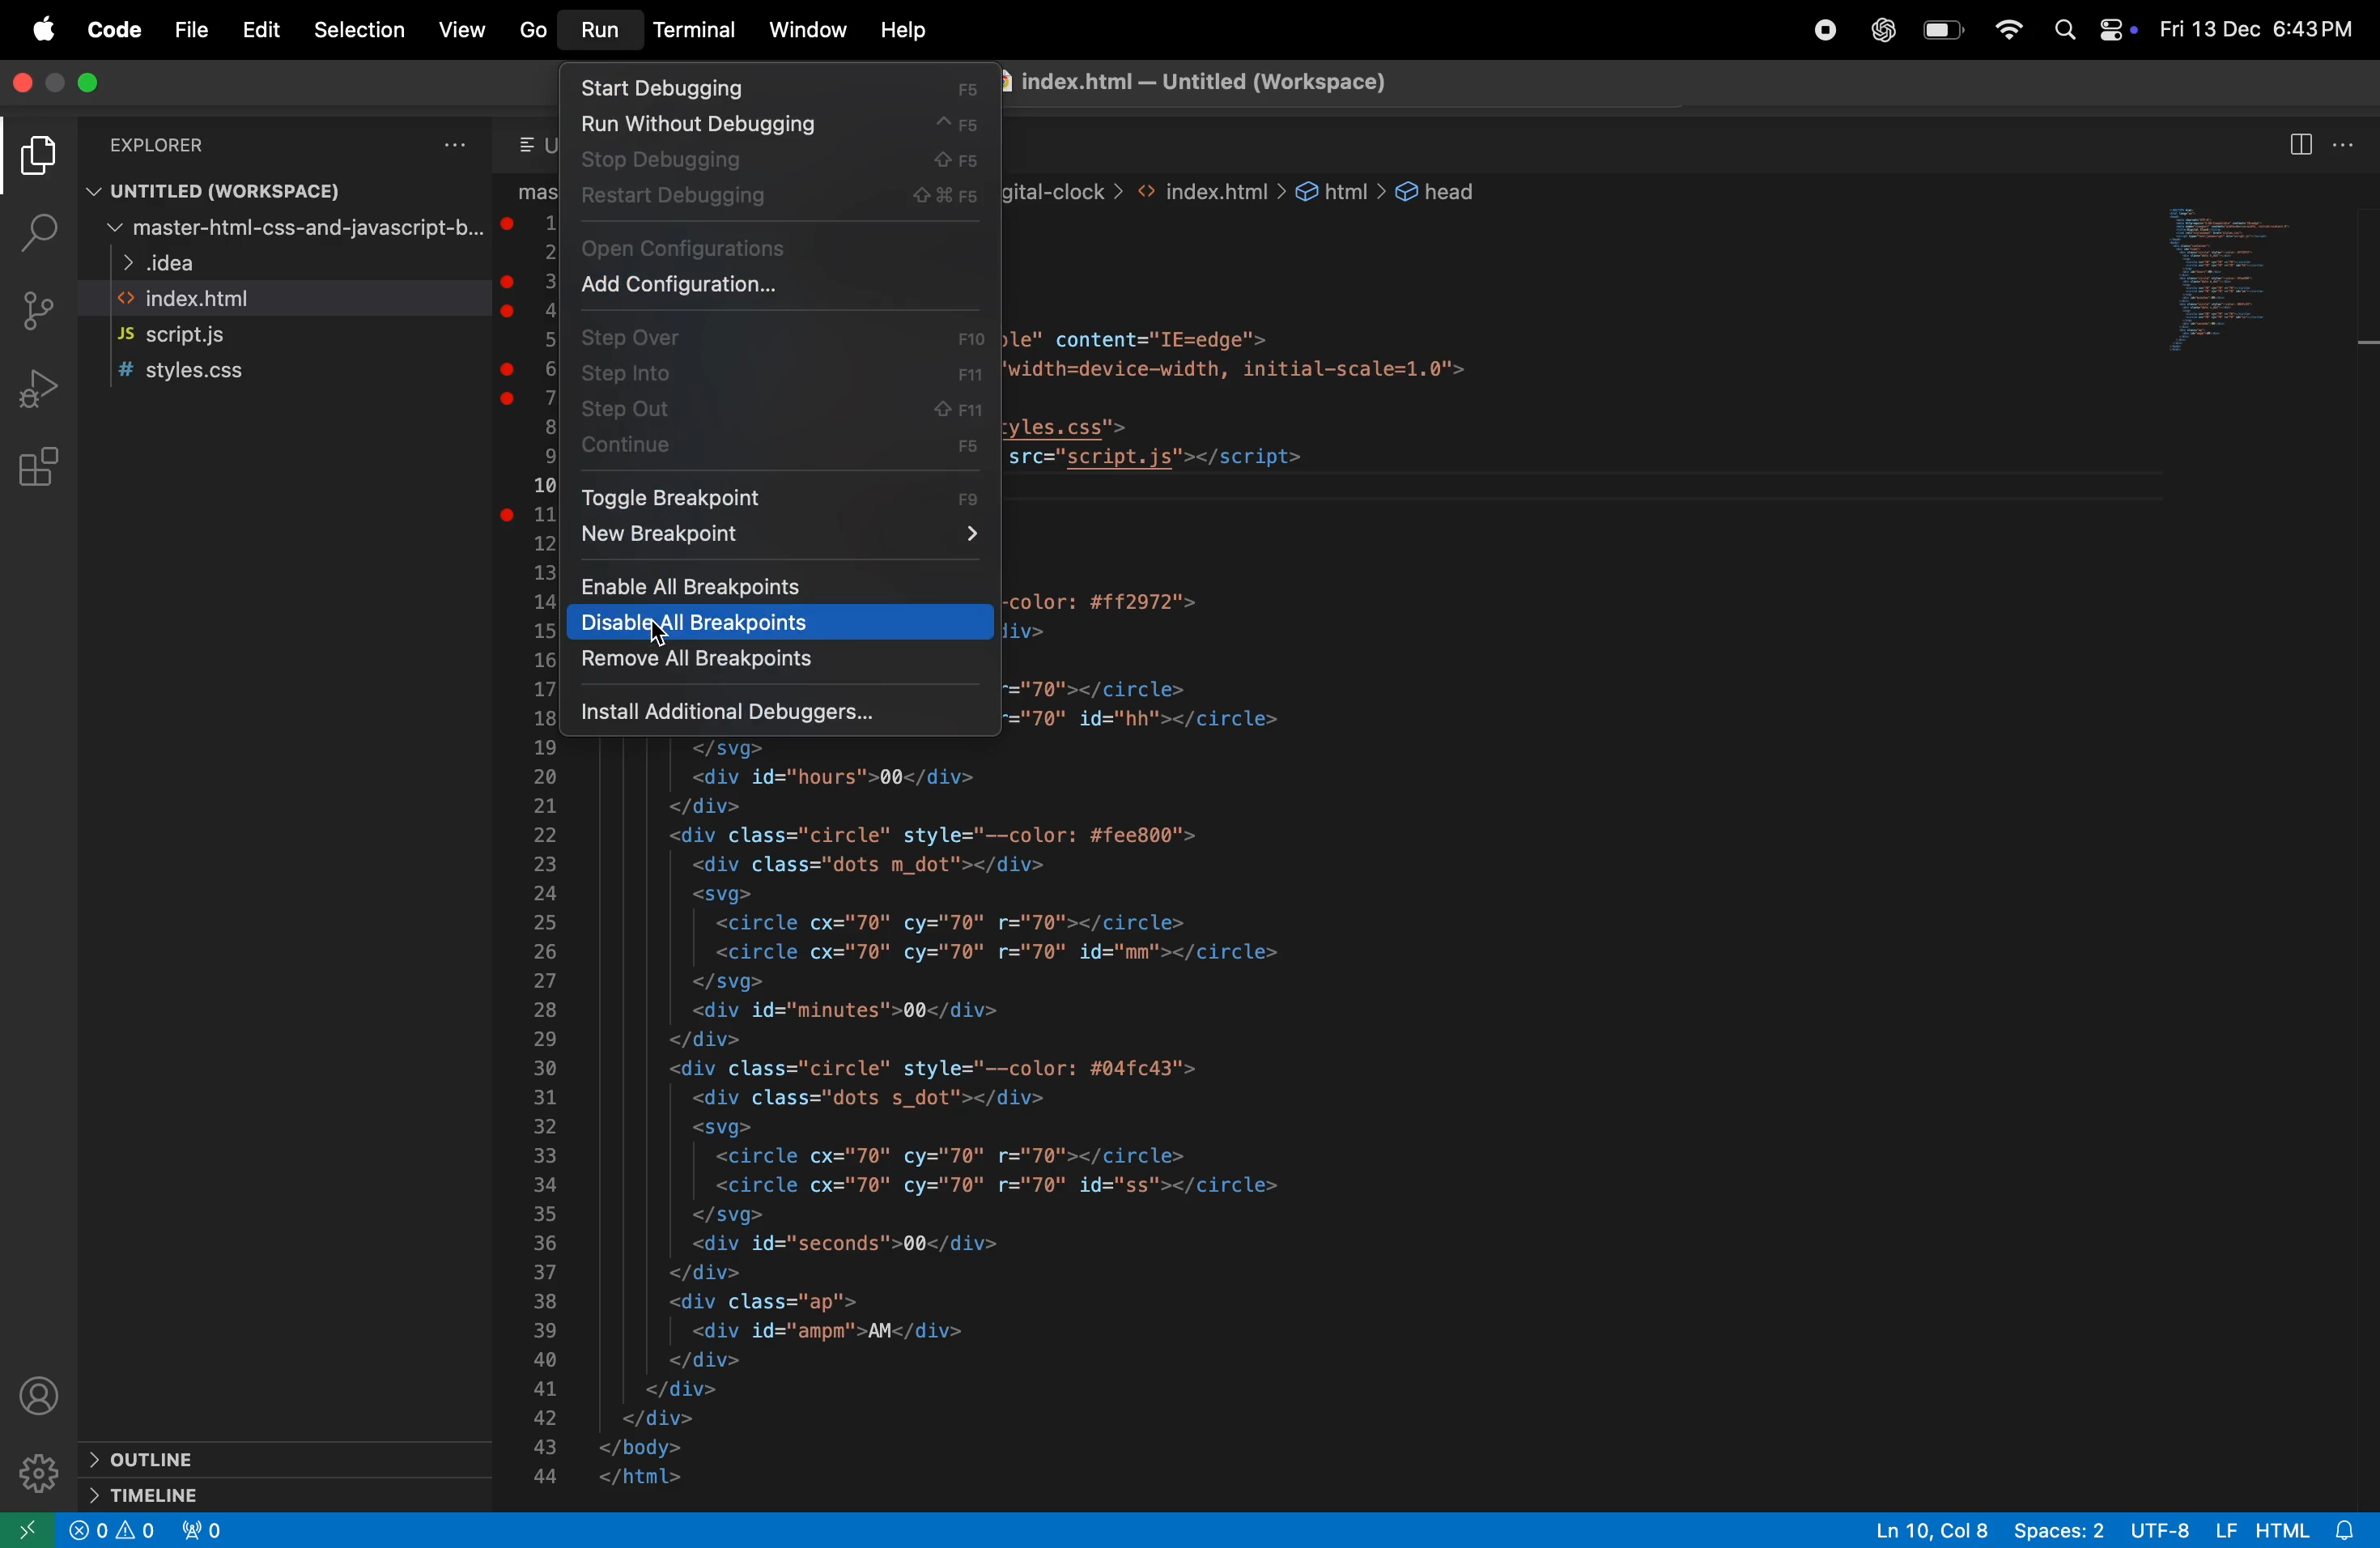  I want to click on options, so click(448, 147).